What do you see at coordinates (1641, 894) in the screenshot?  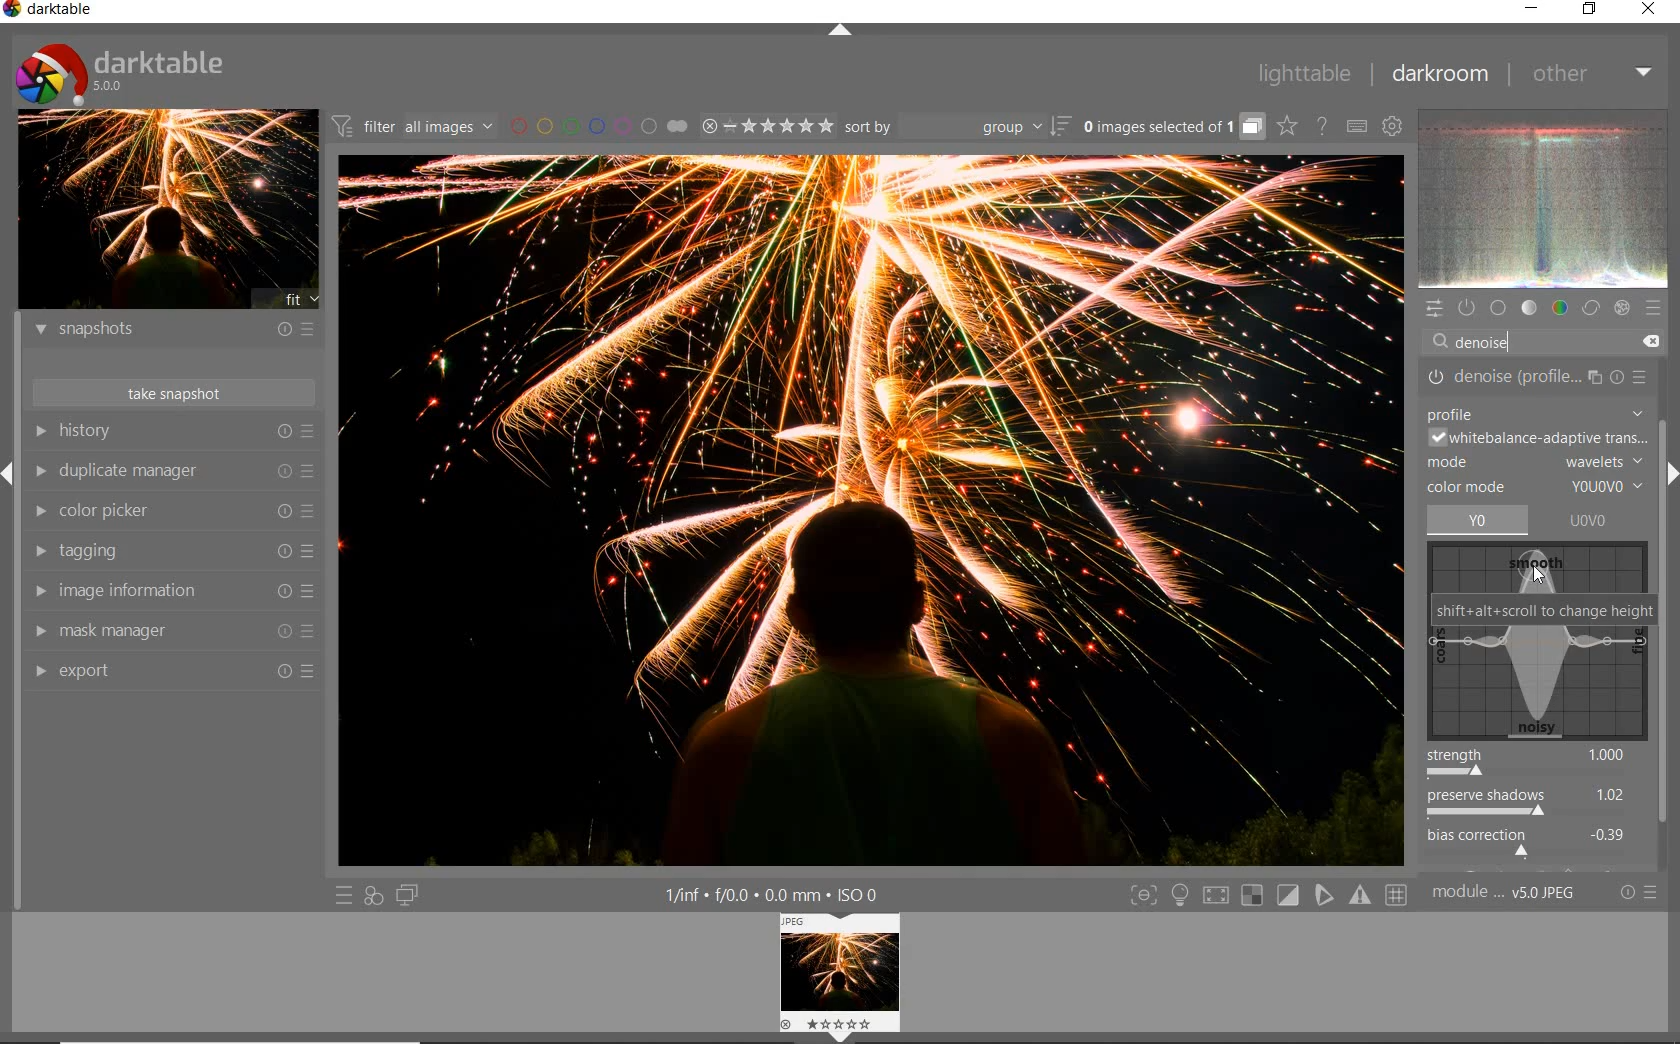 I see `reset or presets and preferences` at bounding box center [1641, 894].